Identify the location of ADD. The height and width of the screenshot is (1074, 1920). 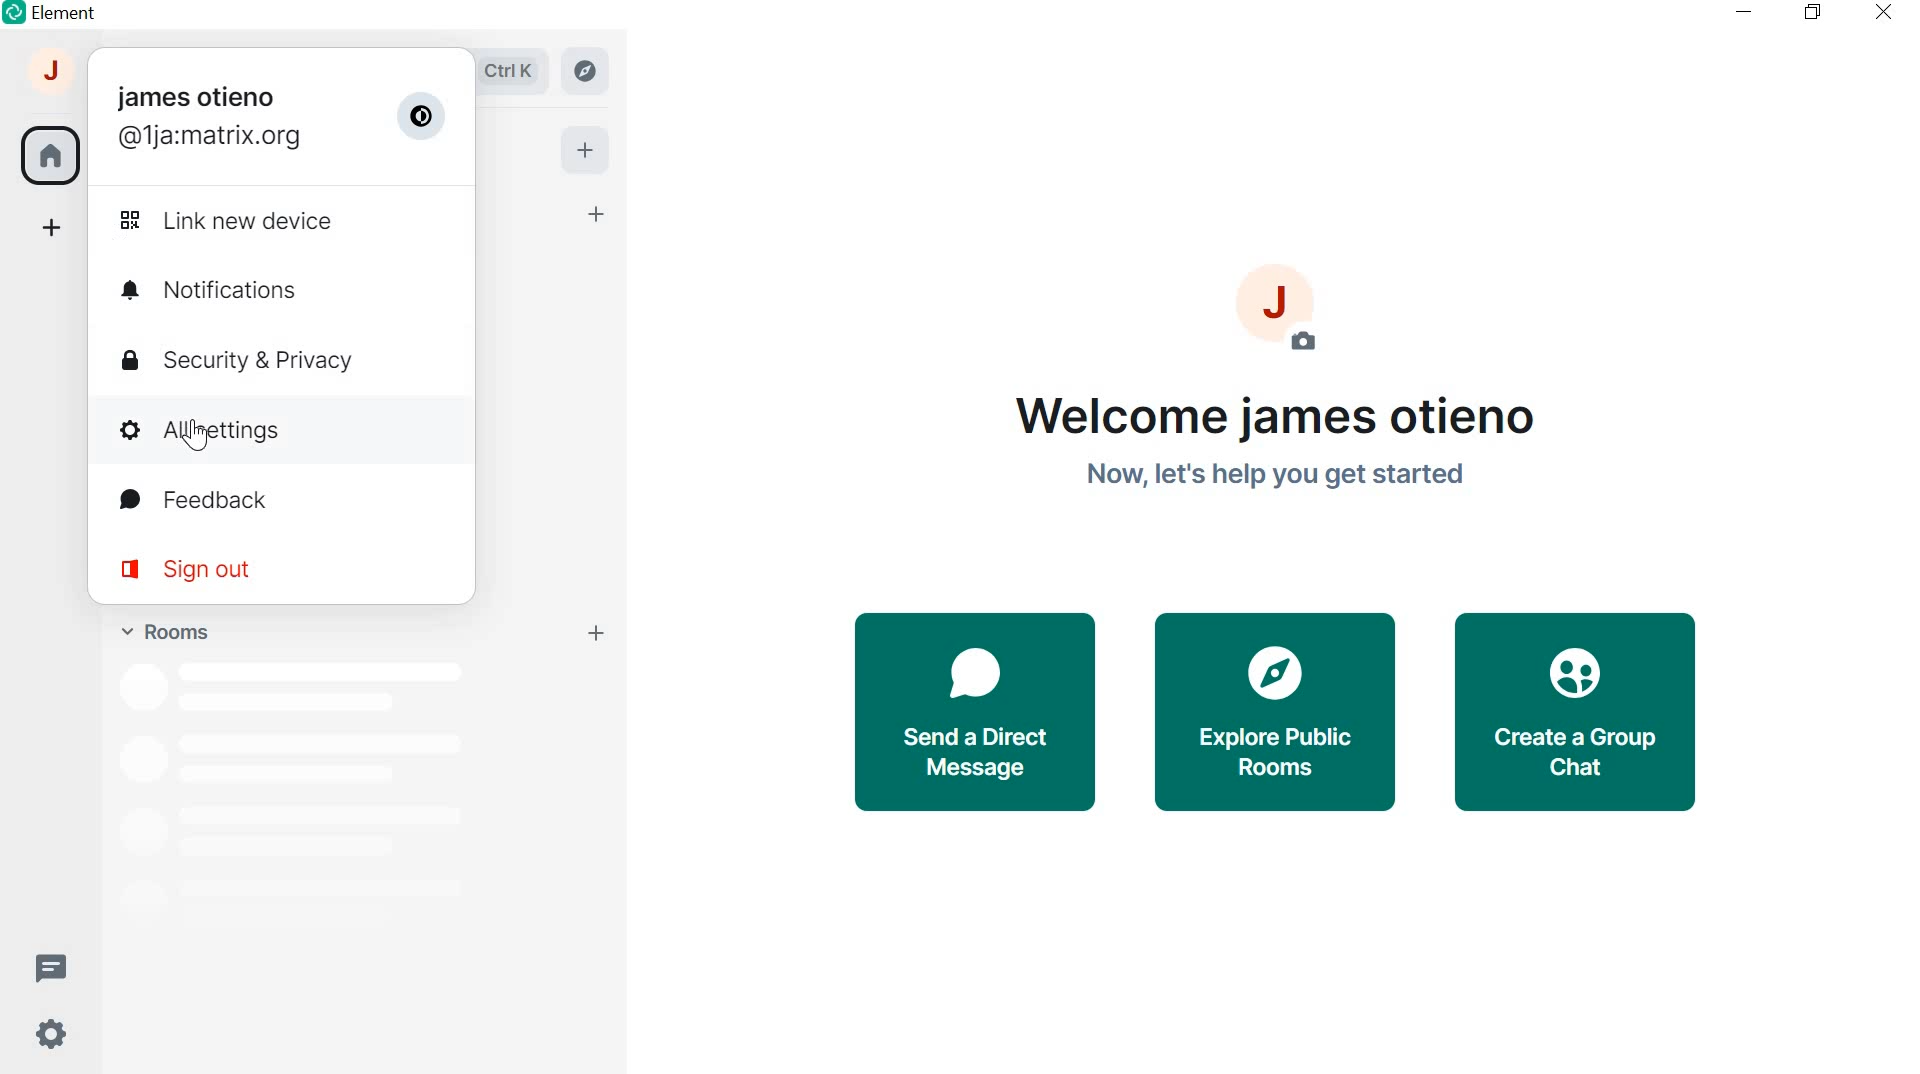
(583, 148).